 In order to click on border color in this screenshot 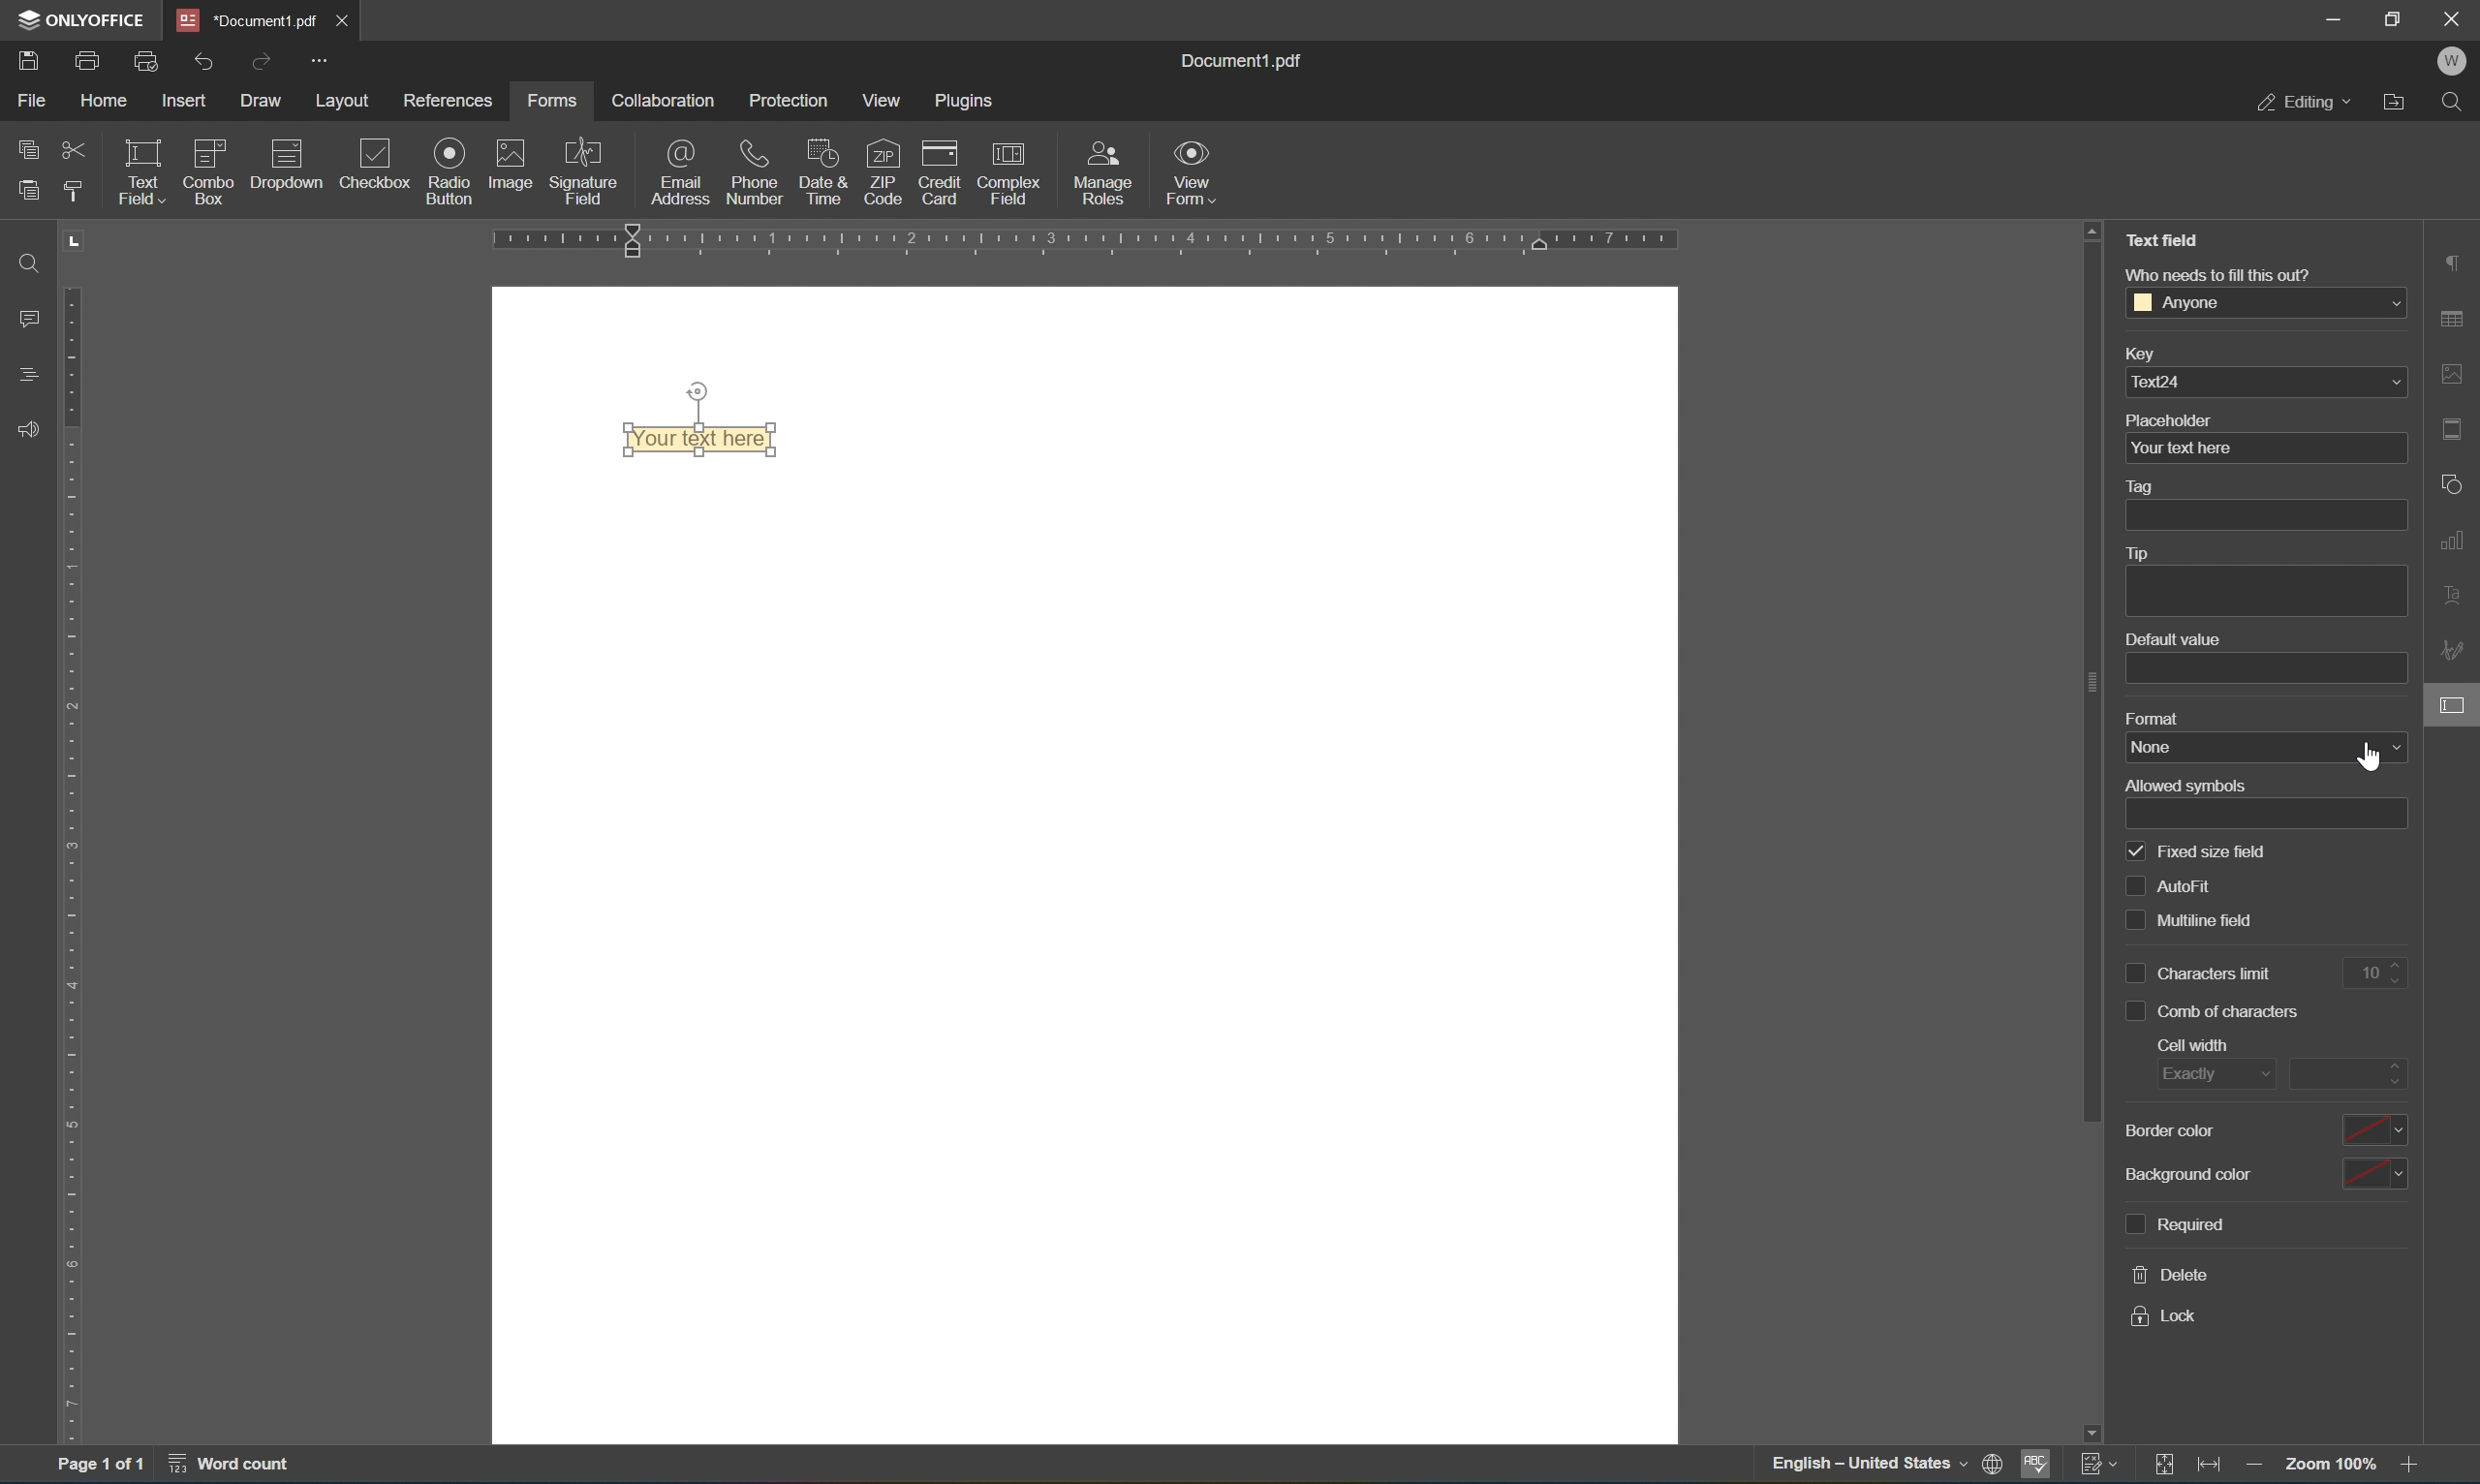, I will do `click(2171, 1133)`.